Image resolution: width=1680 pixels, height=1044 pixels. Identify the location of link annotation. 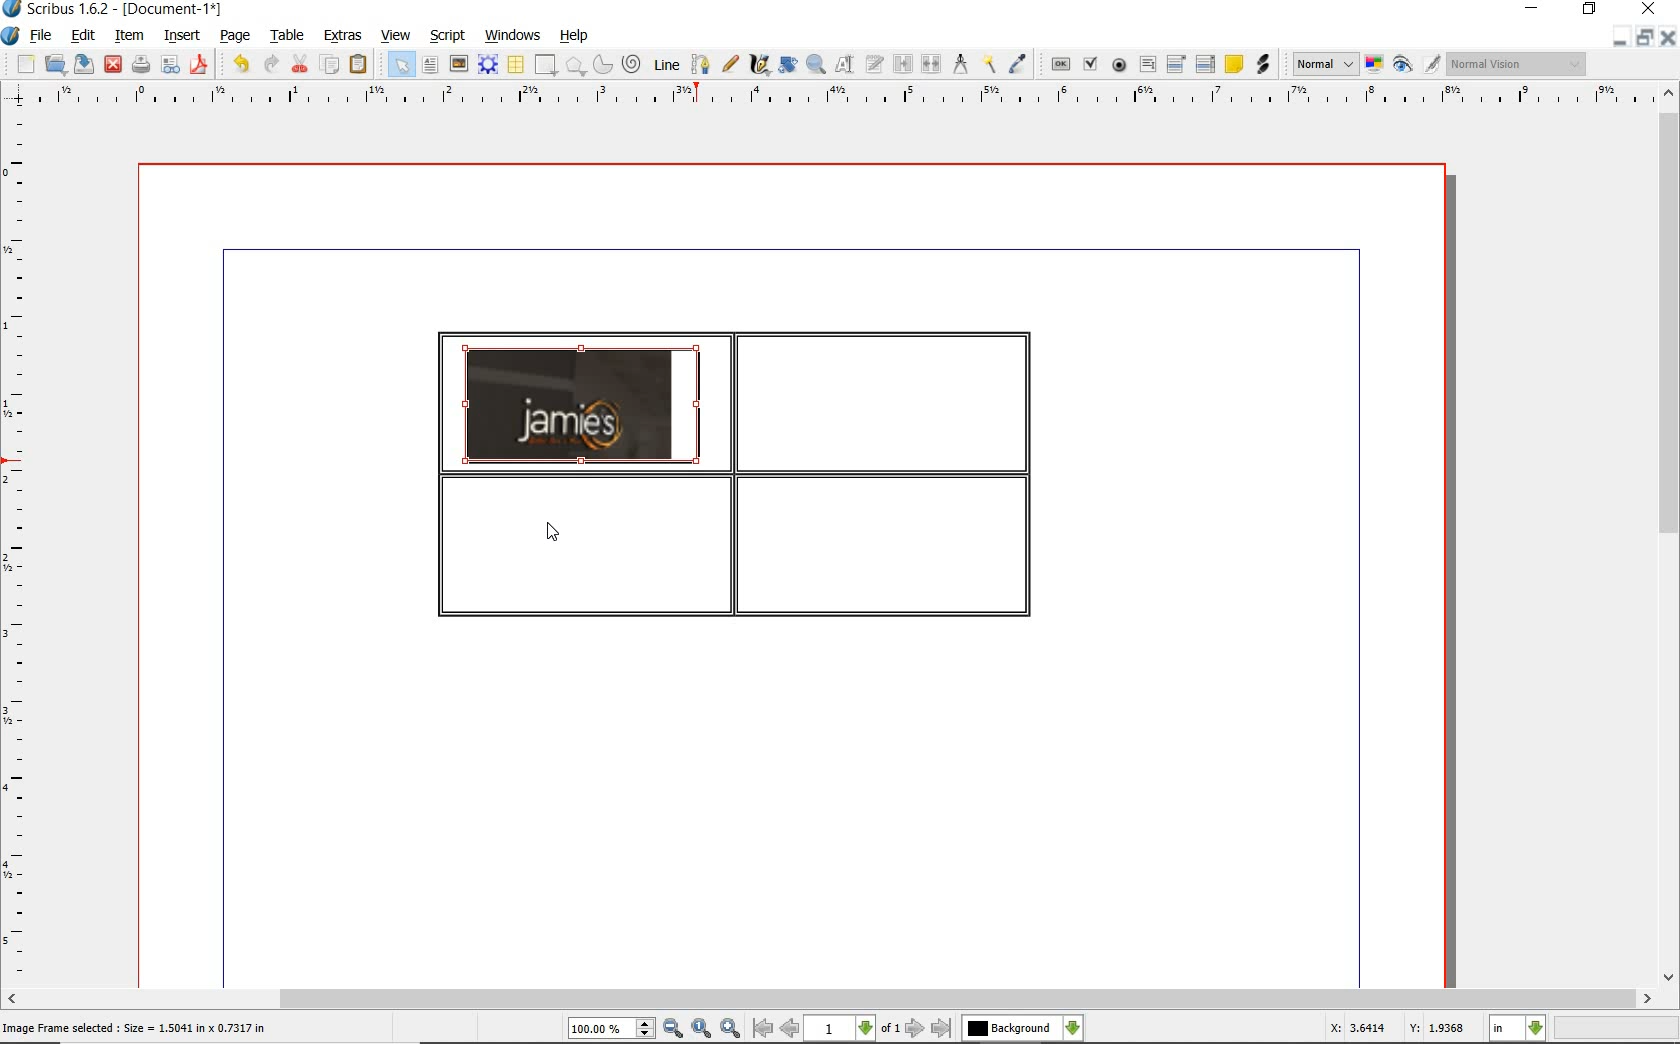
(1262, 64).